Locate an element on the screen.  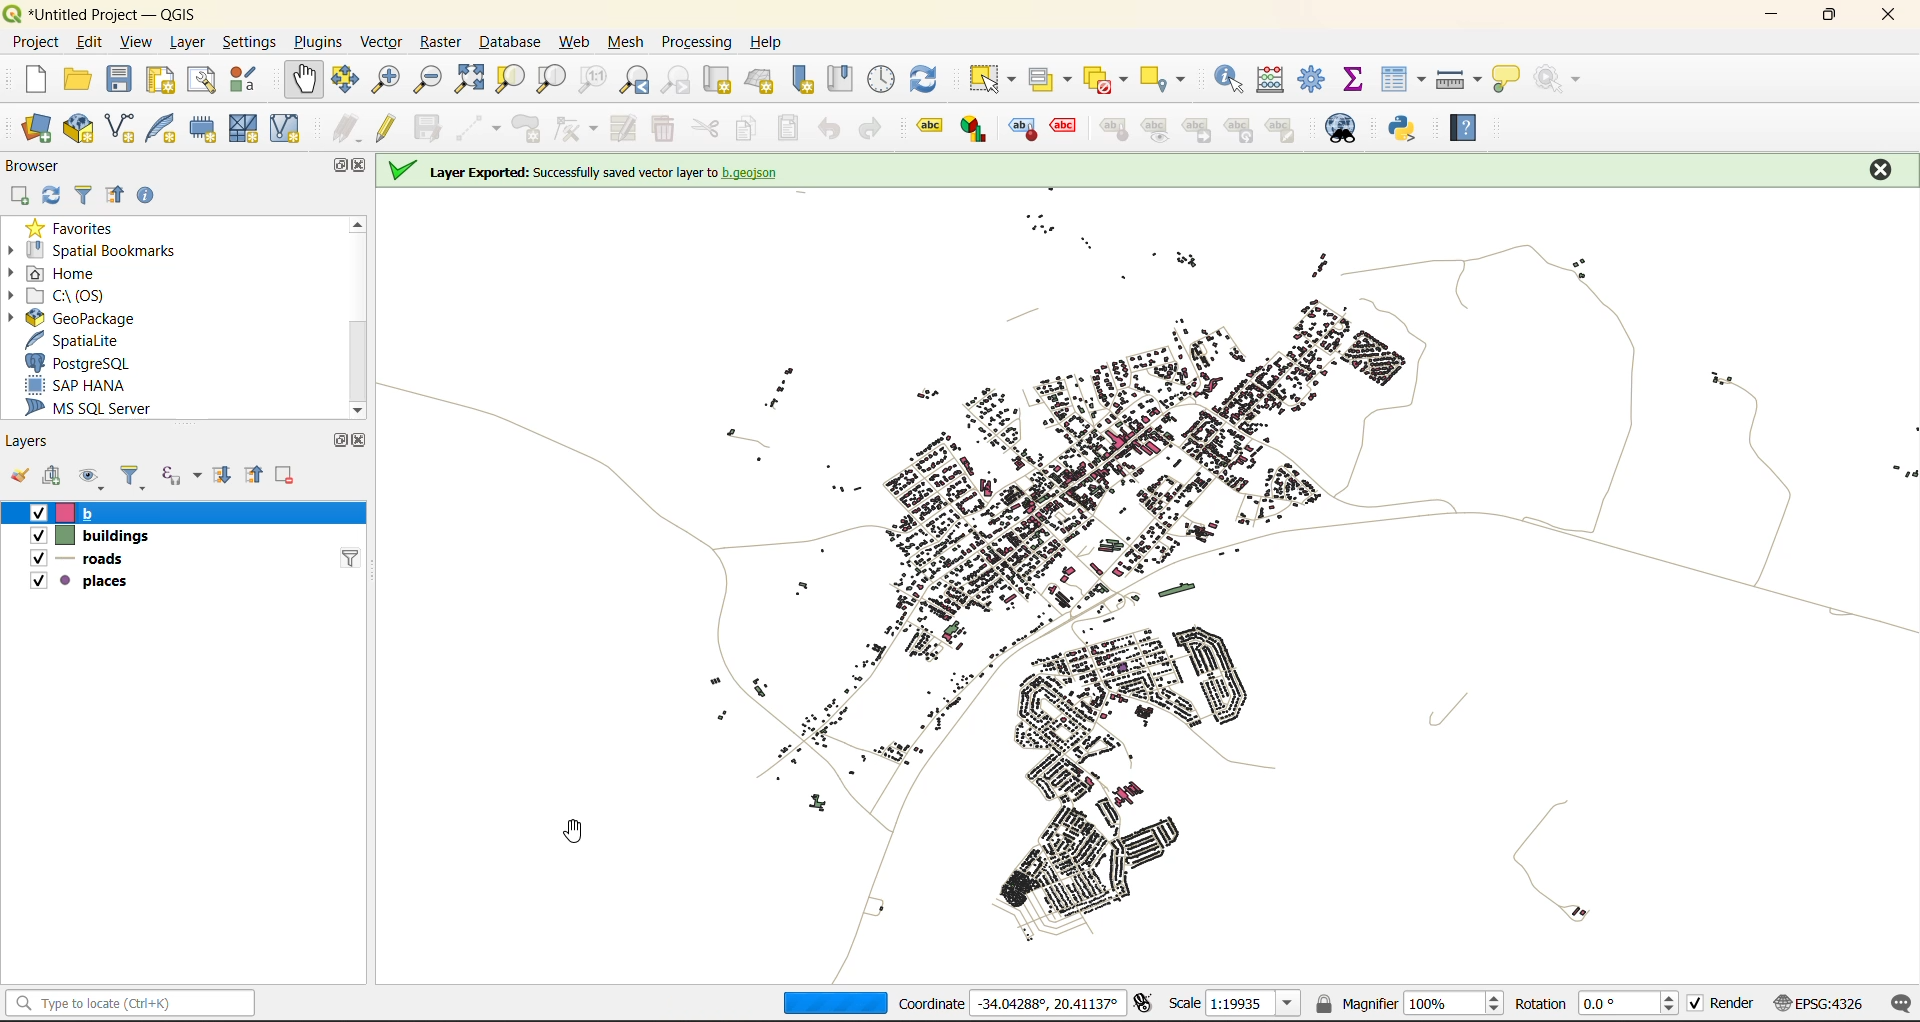
buildings is located at coordinates (79, 534).